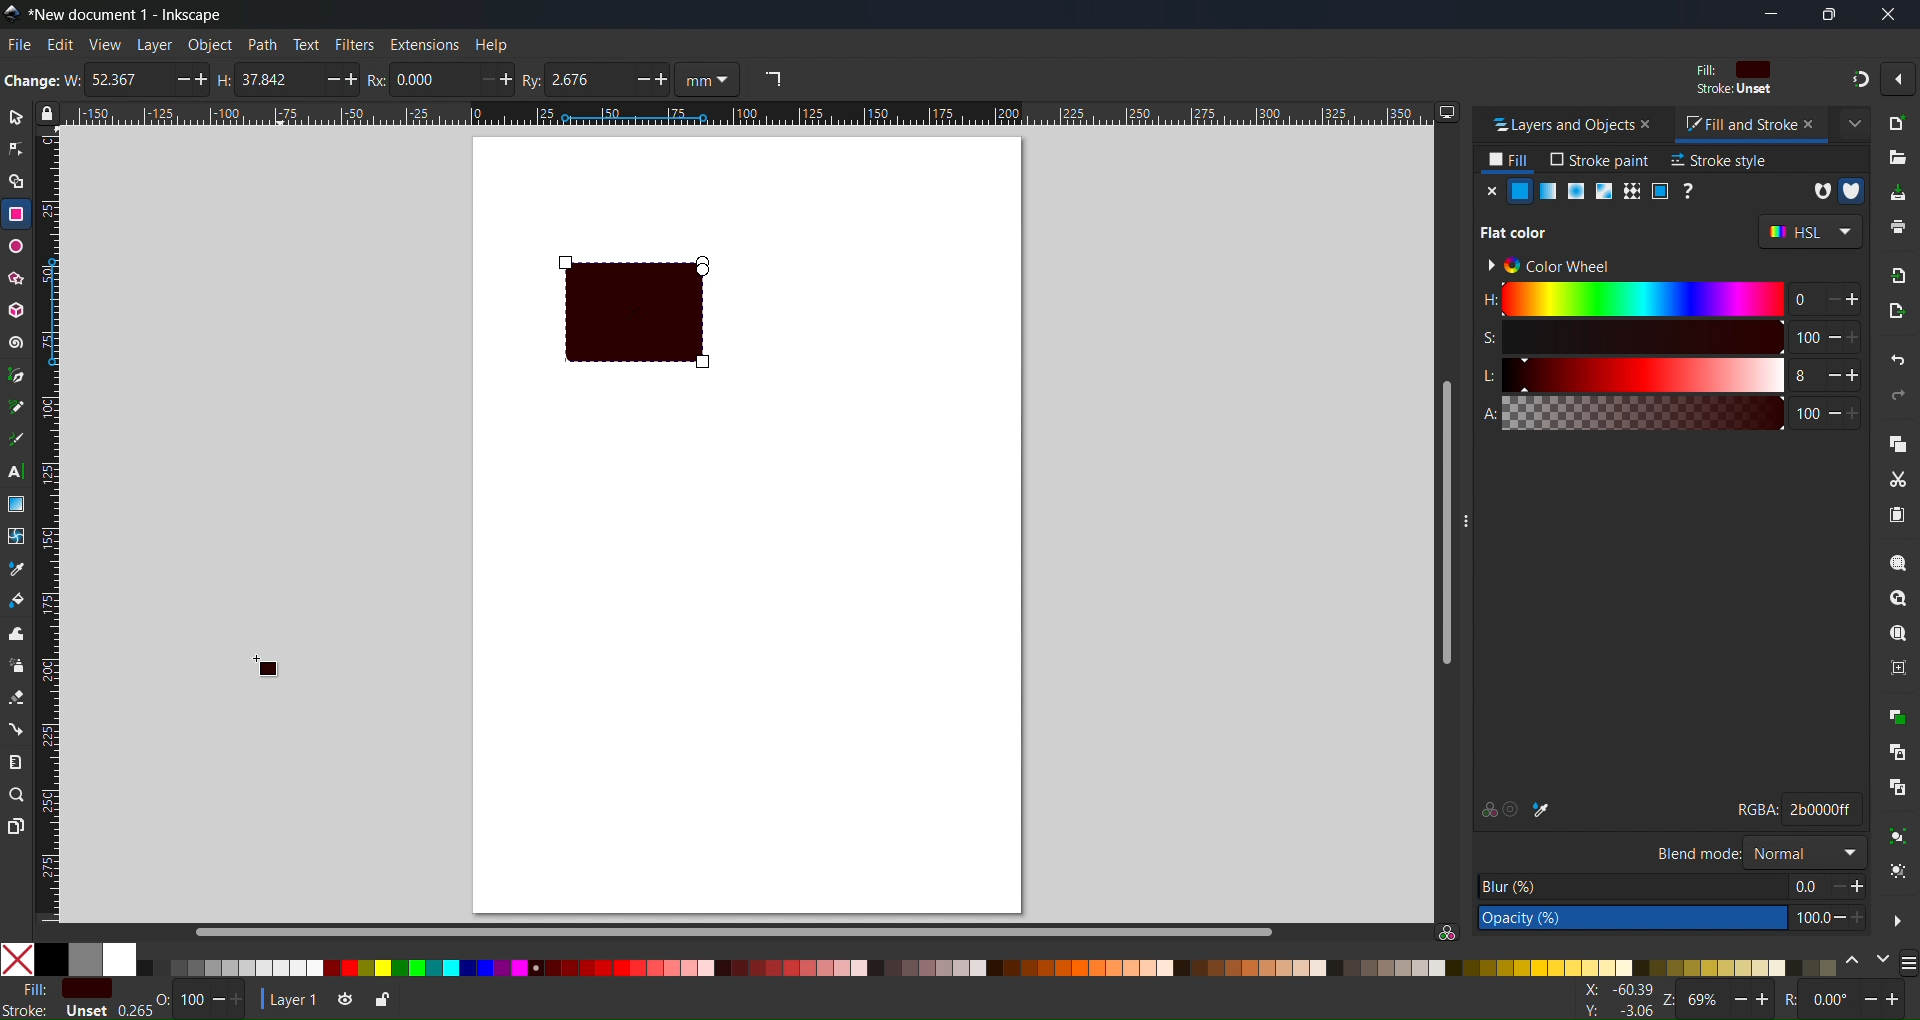  I want to click on Mesh Gradient, so click(1601, 191).